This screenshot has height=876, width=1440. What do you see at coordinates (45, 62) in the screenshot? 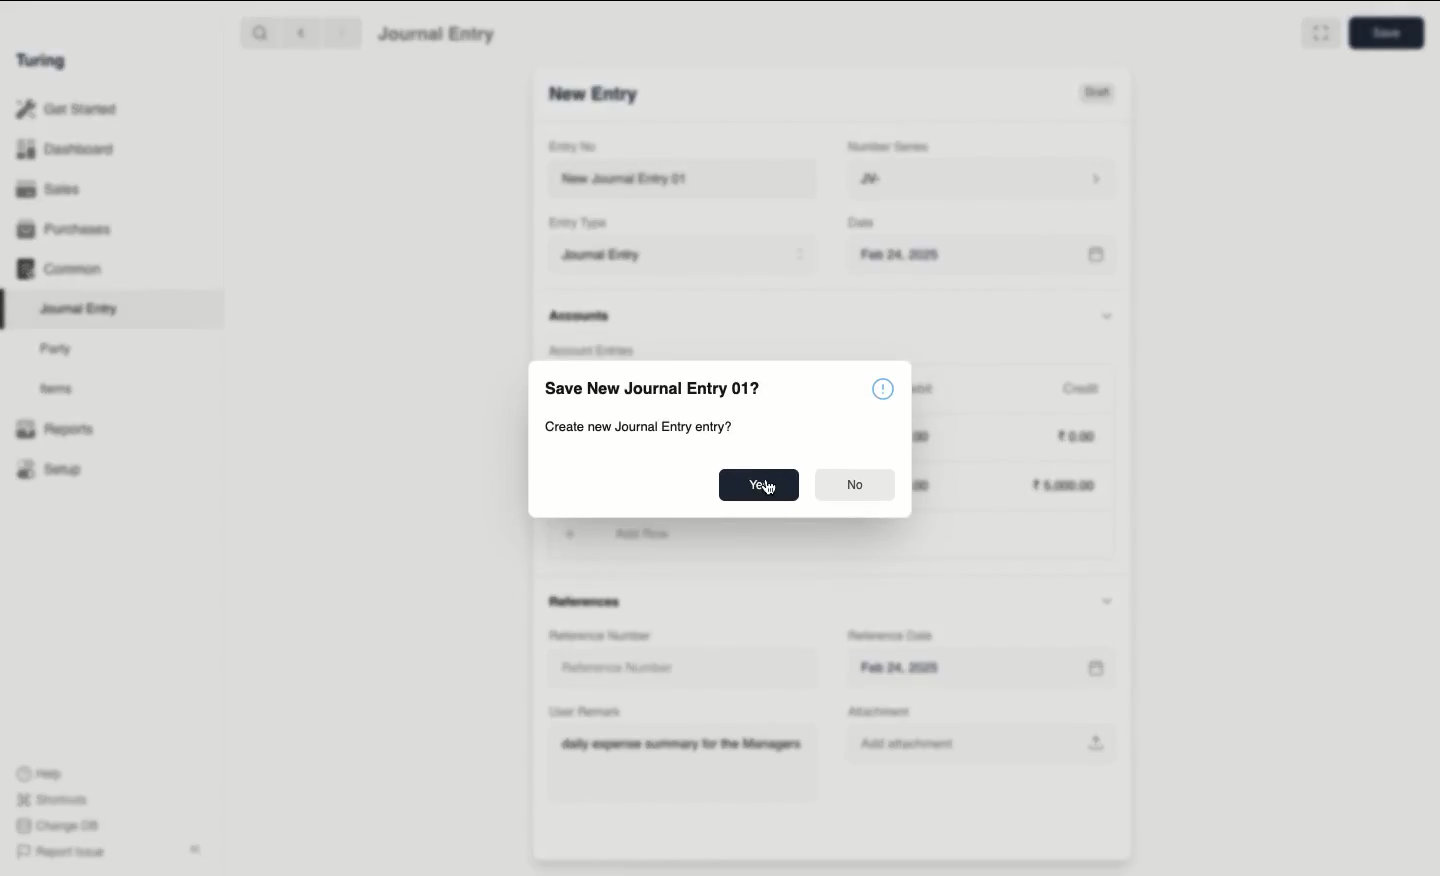
I see `Turing` at bounding box center [45, 62].